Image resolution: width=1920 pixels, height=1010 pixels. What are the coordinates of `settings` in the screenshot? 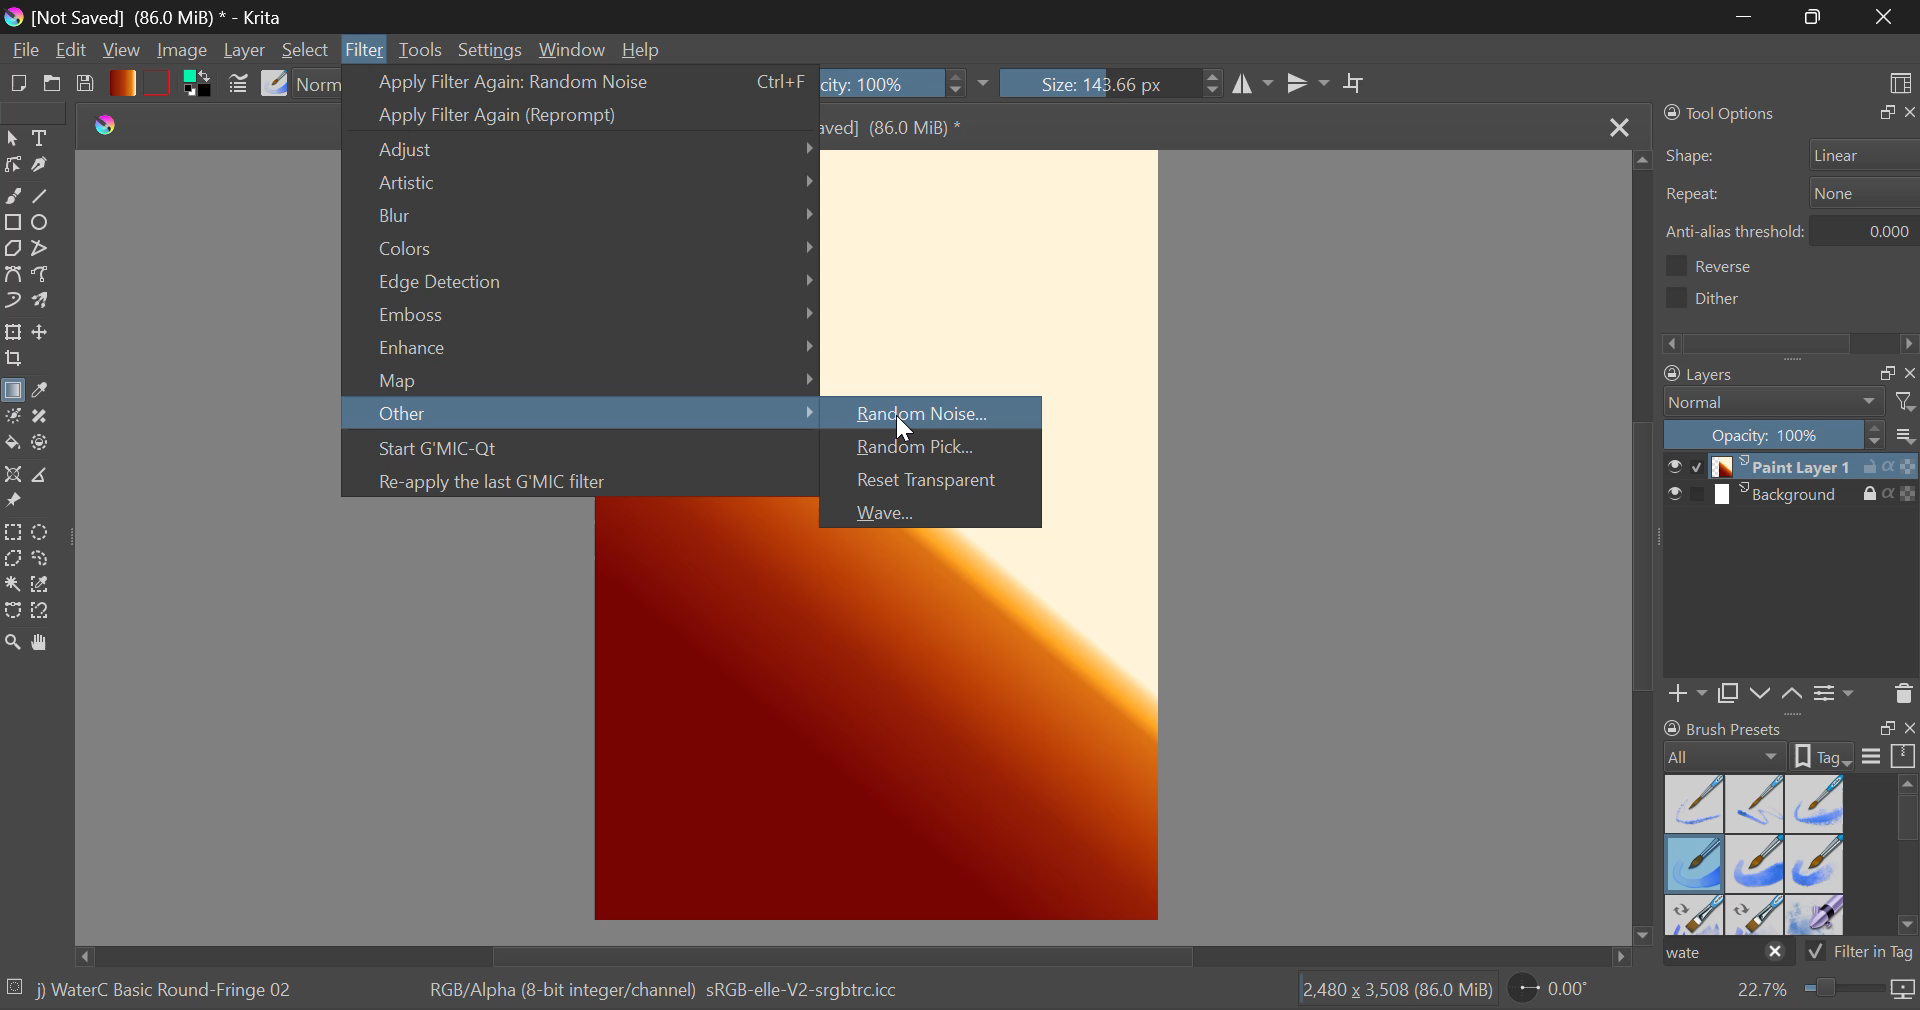 It's located at (1837, 691).